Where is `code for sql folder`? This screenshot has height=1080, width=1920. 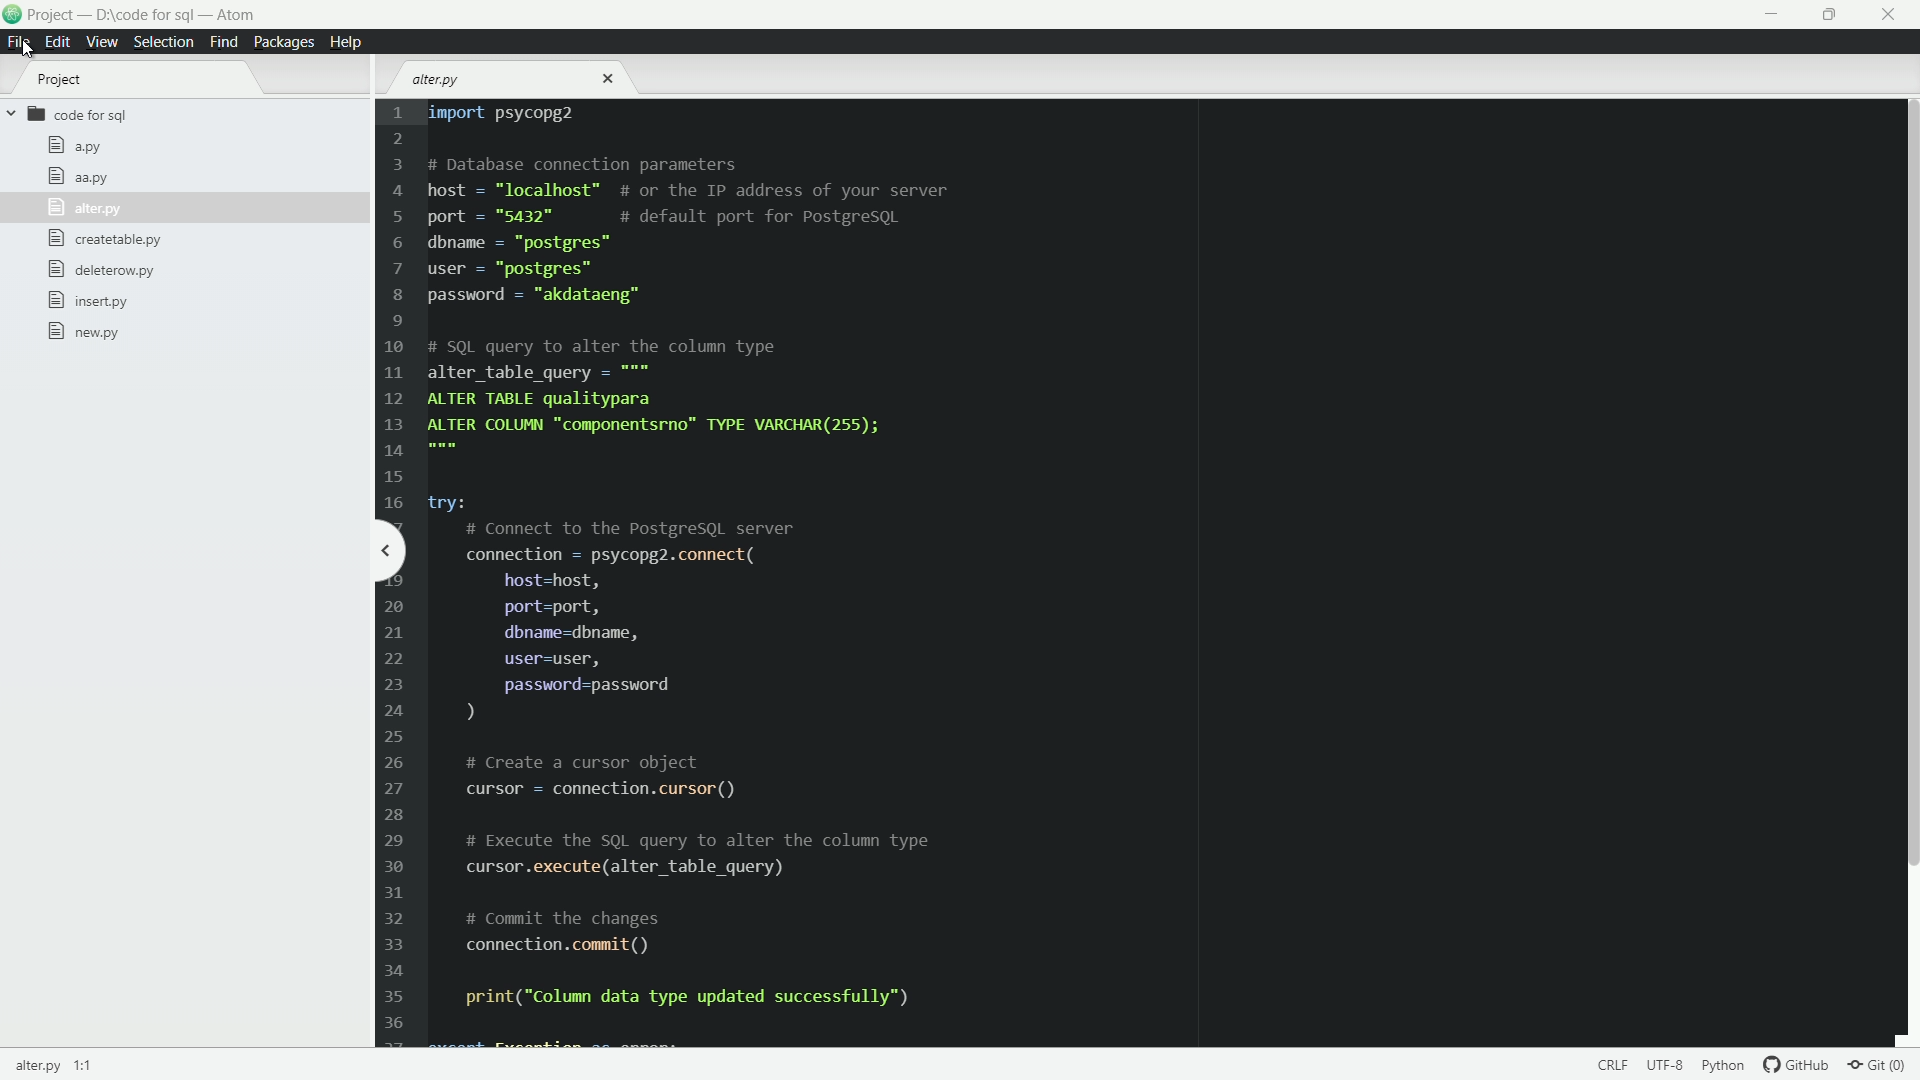 code for sql folder is located at coordinates (76, 116).